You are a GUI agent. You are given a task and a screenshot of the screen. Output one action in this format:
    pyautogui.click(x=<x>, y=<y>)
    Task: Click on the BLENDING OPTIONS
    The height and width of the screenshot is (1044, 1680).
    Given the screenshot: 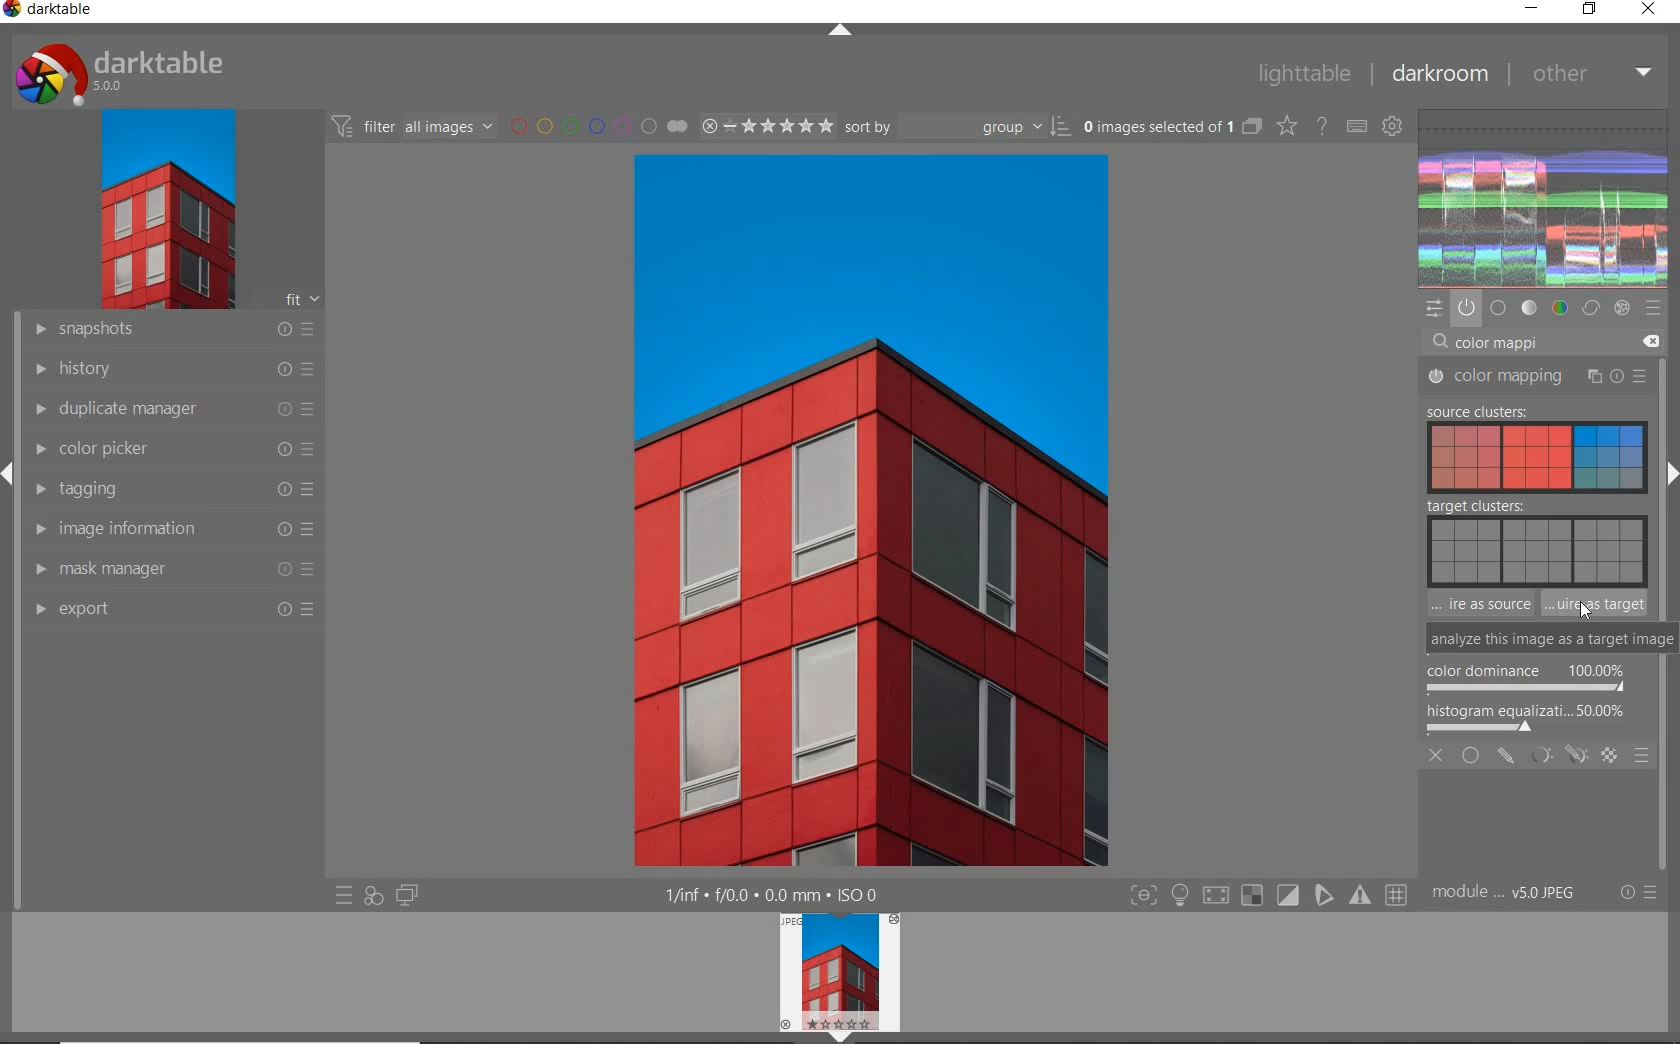 What is the action you would take?
    pyautogui.click(x=1642, y=757)
    